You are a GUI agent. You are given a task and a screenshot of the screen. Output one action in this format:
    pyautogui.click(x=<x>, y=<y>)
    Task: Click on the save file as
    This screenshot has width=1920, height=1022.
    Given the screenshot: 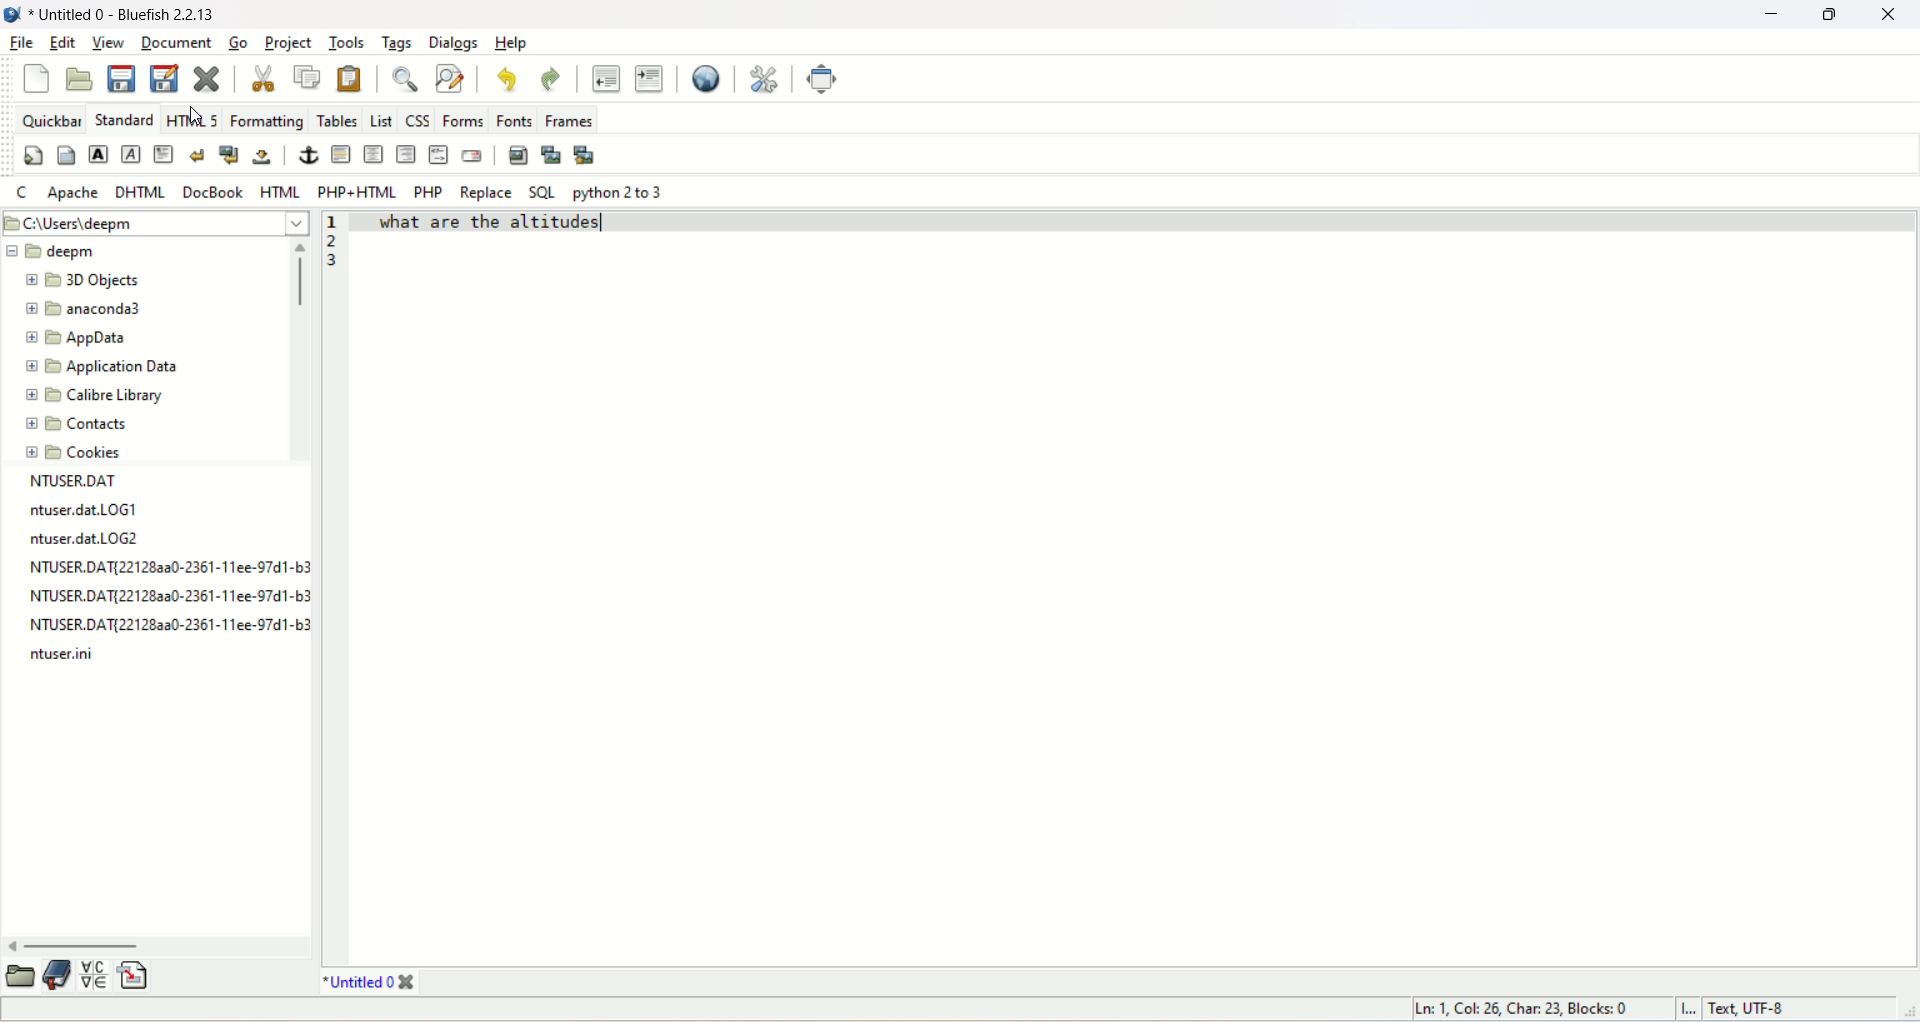 What is the action you would take?
    pyautogui.click(x=167, y=79)
    